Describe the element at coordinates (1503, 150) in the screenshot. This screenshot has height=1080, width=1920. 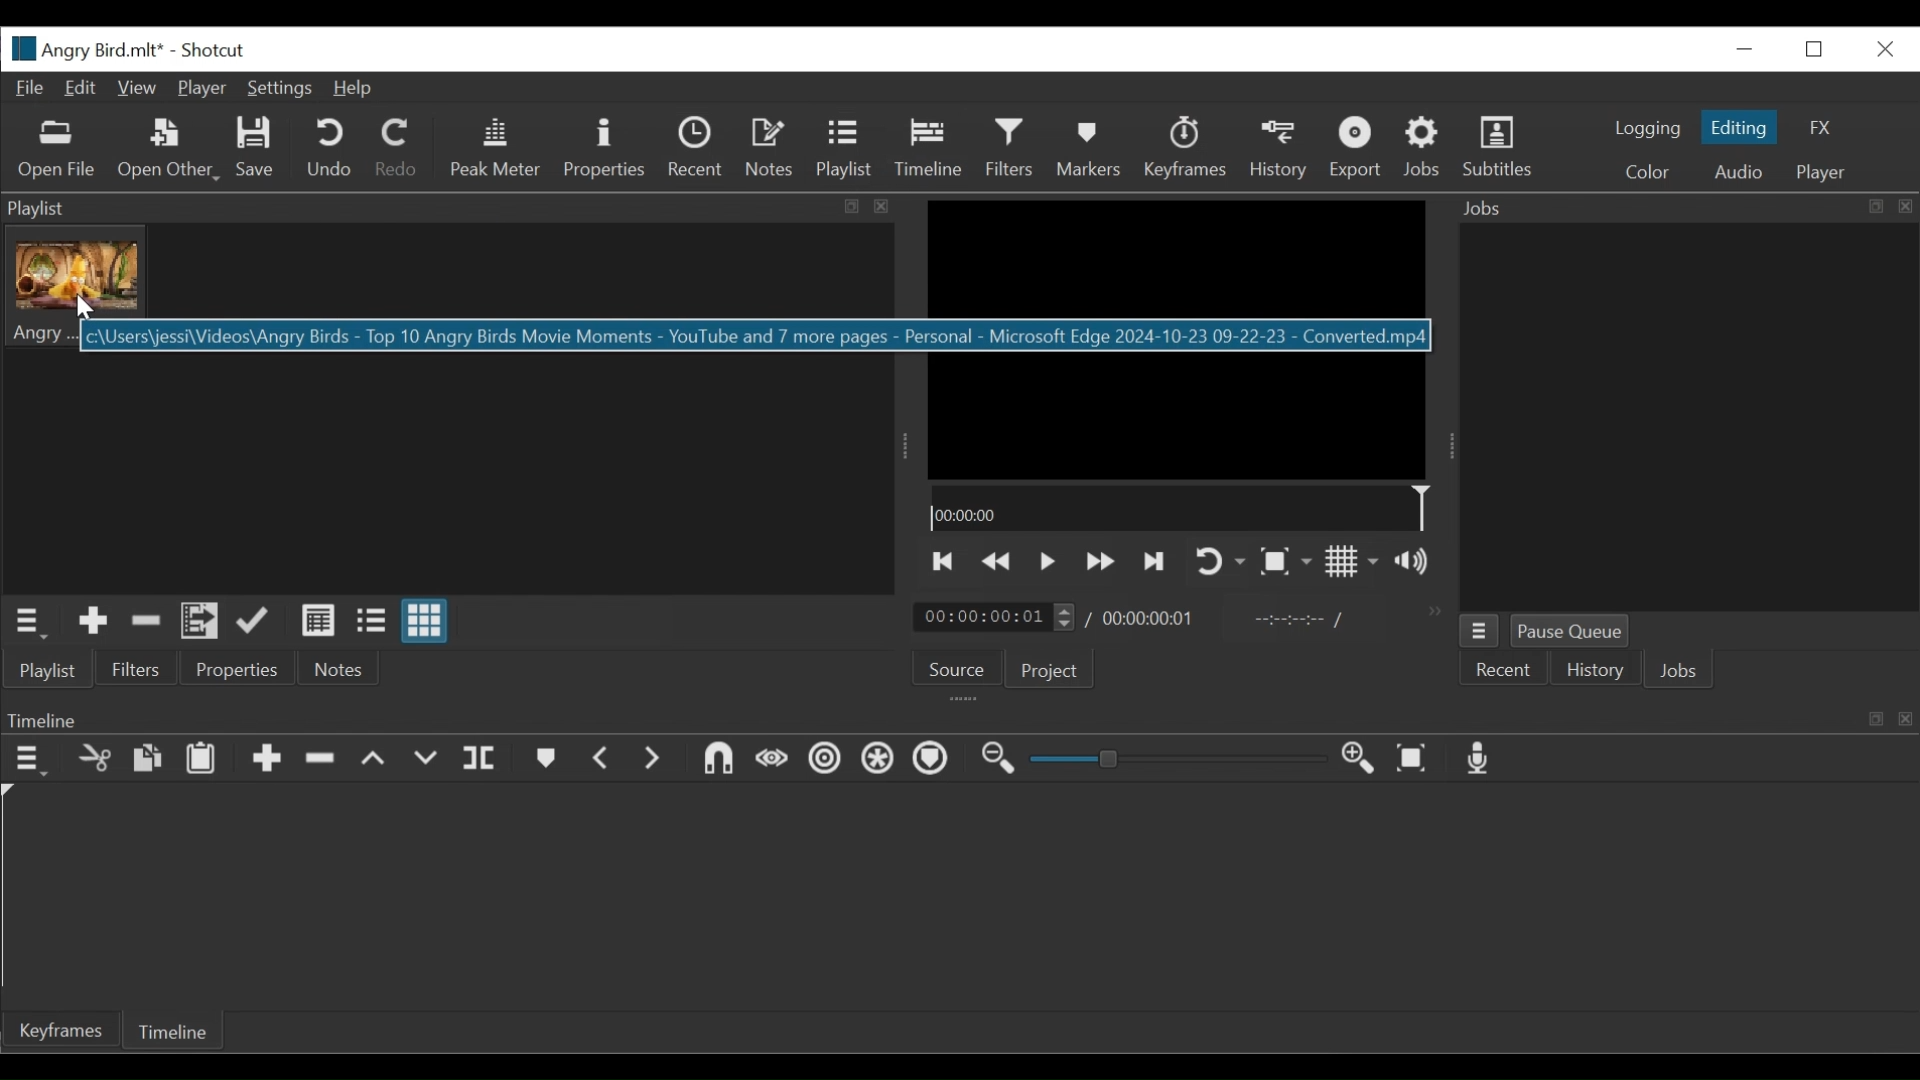
I see `Subtitles` at that location.